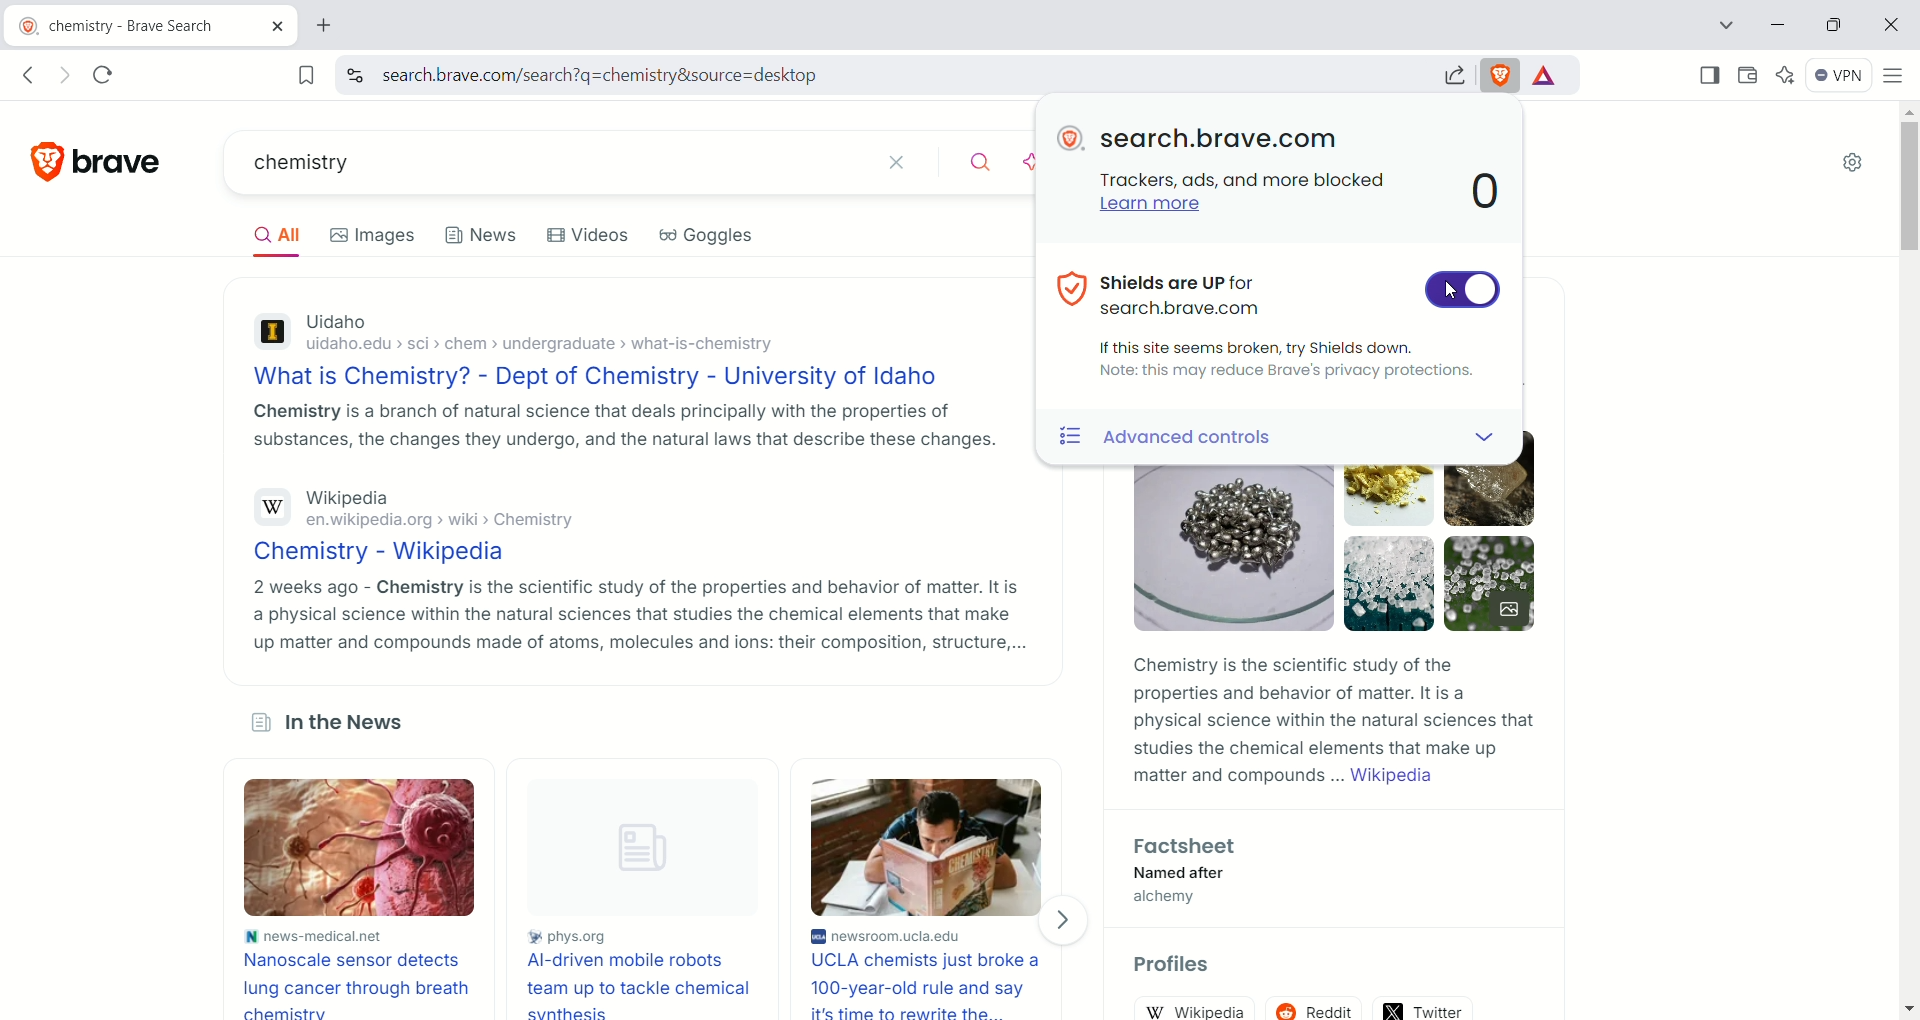 The width and height of the screenshot is (1920, 1020). I want to click on Videos, so click(593, 234).